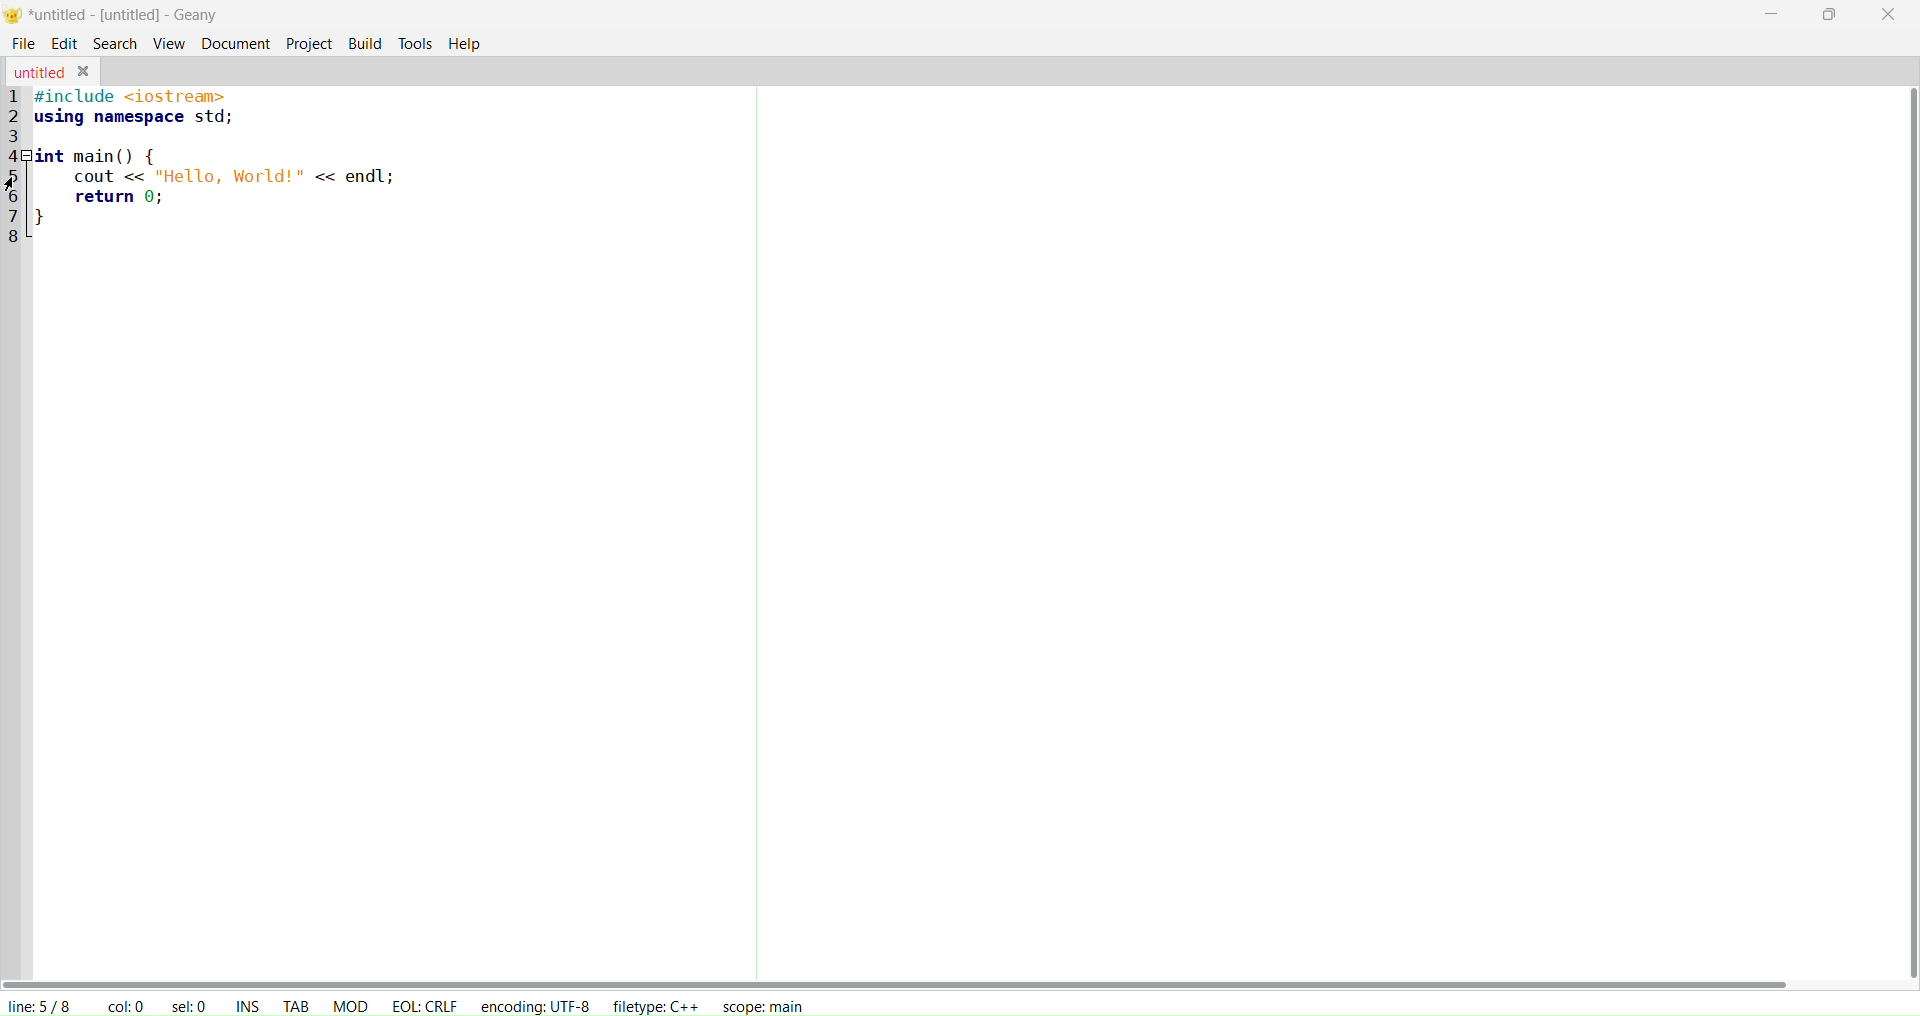  I want to click on help, so click(467, 44).